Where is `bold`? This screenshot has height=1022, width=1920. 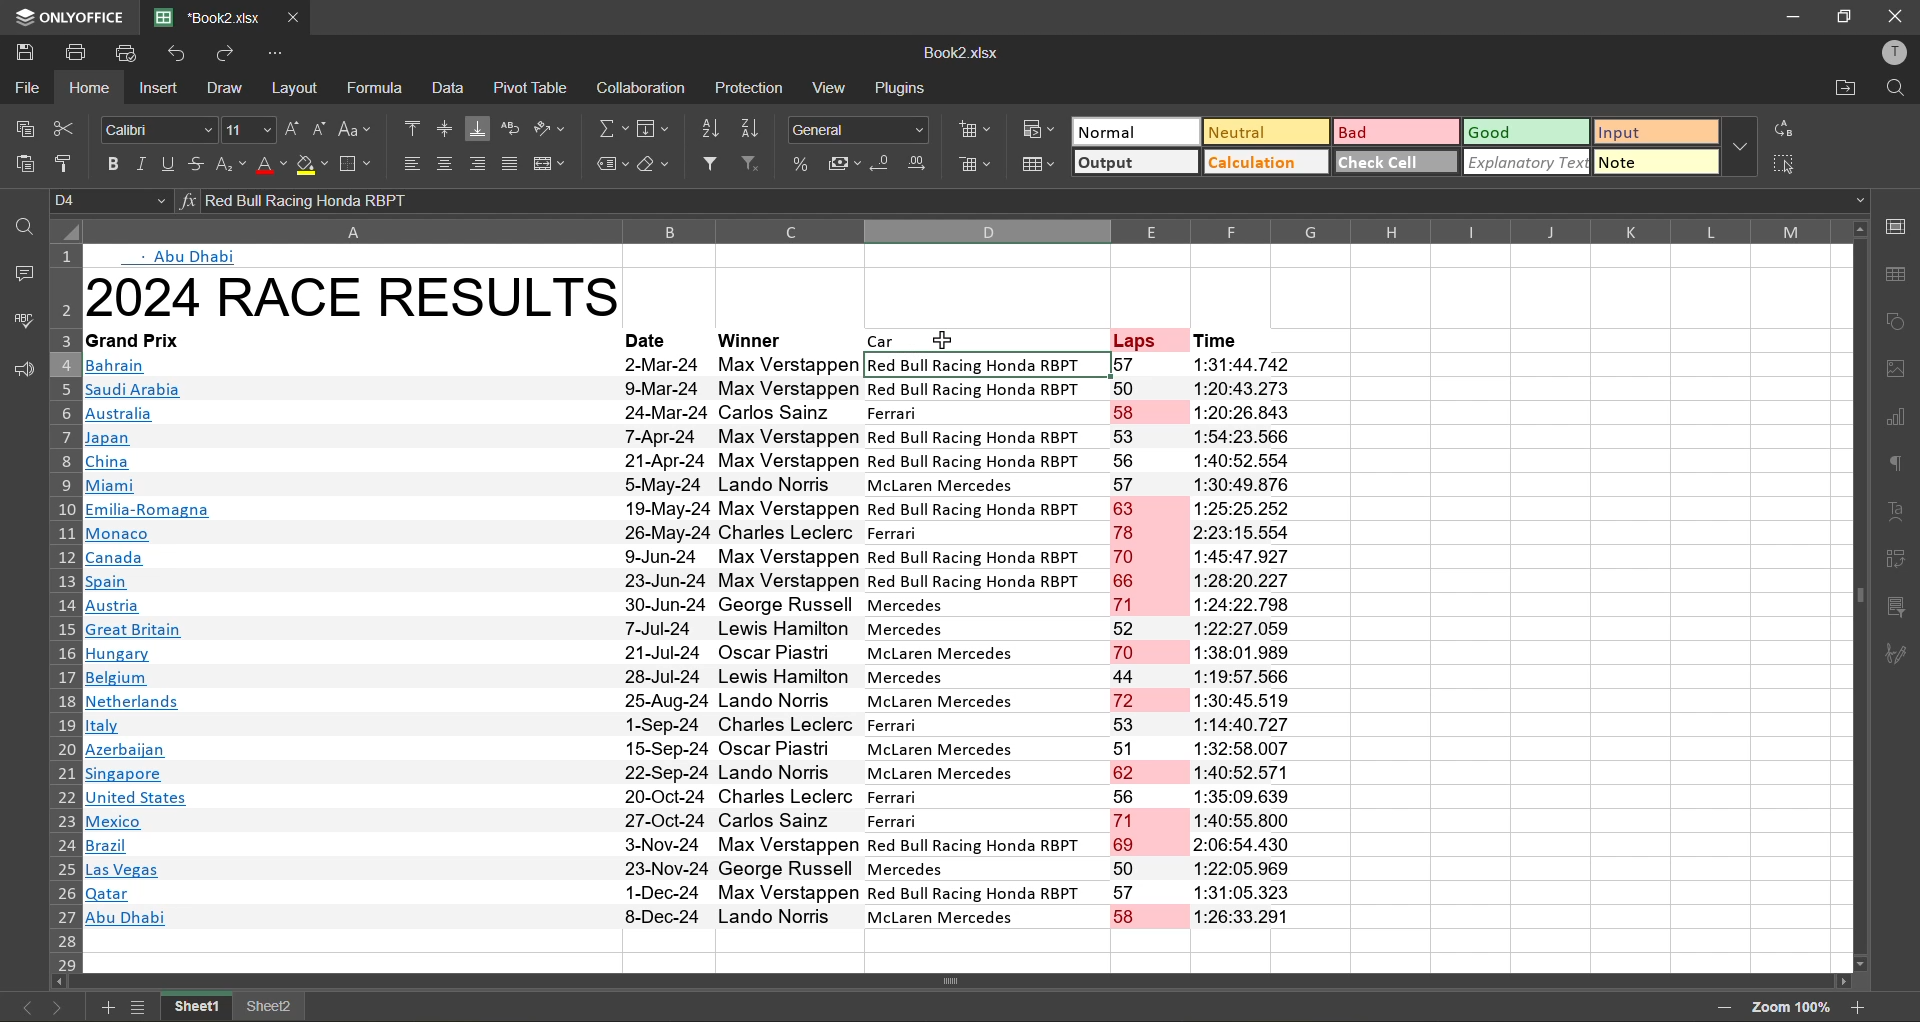
bold is located at coordinates (113, 164).